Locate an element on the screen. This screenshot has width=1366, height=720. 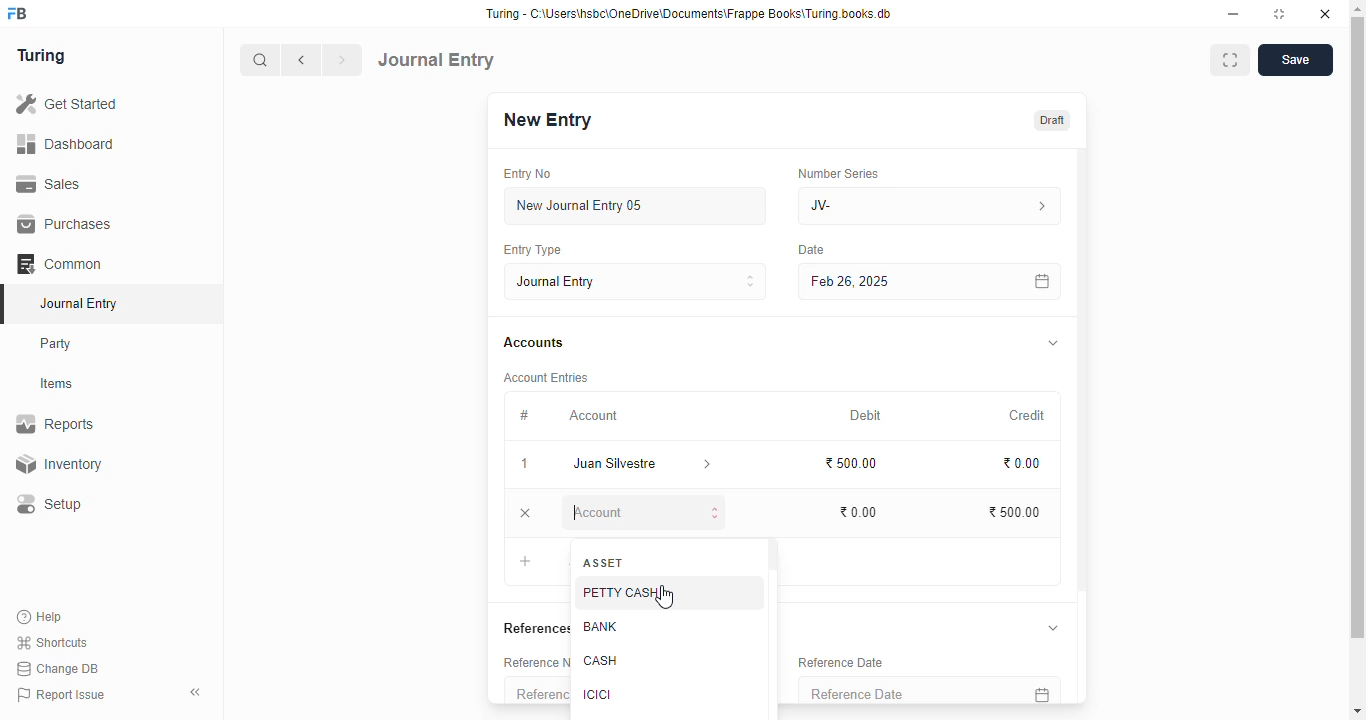
FB - logo is located at coordinates (17, 13).